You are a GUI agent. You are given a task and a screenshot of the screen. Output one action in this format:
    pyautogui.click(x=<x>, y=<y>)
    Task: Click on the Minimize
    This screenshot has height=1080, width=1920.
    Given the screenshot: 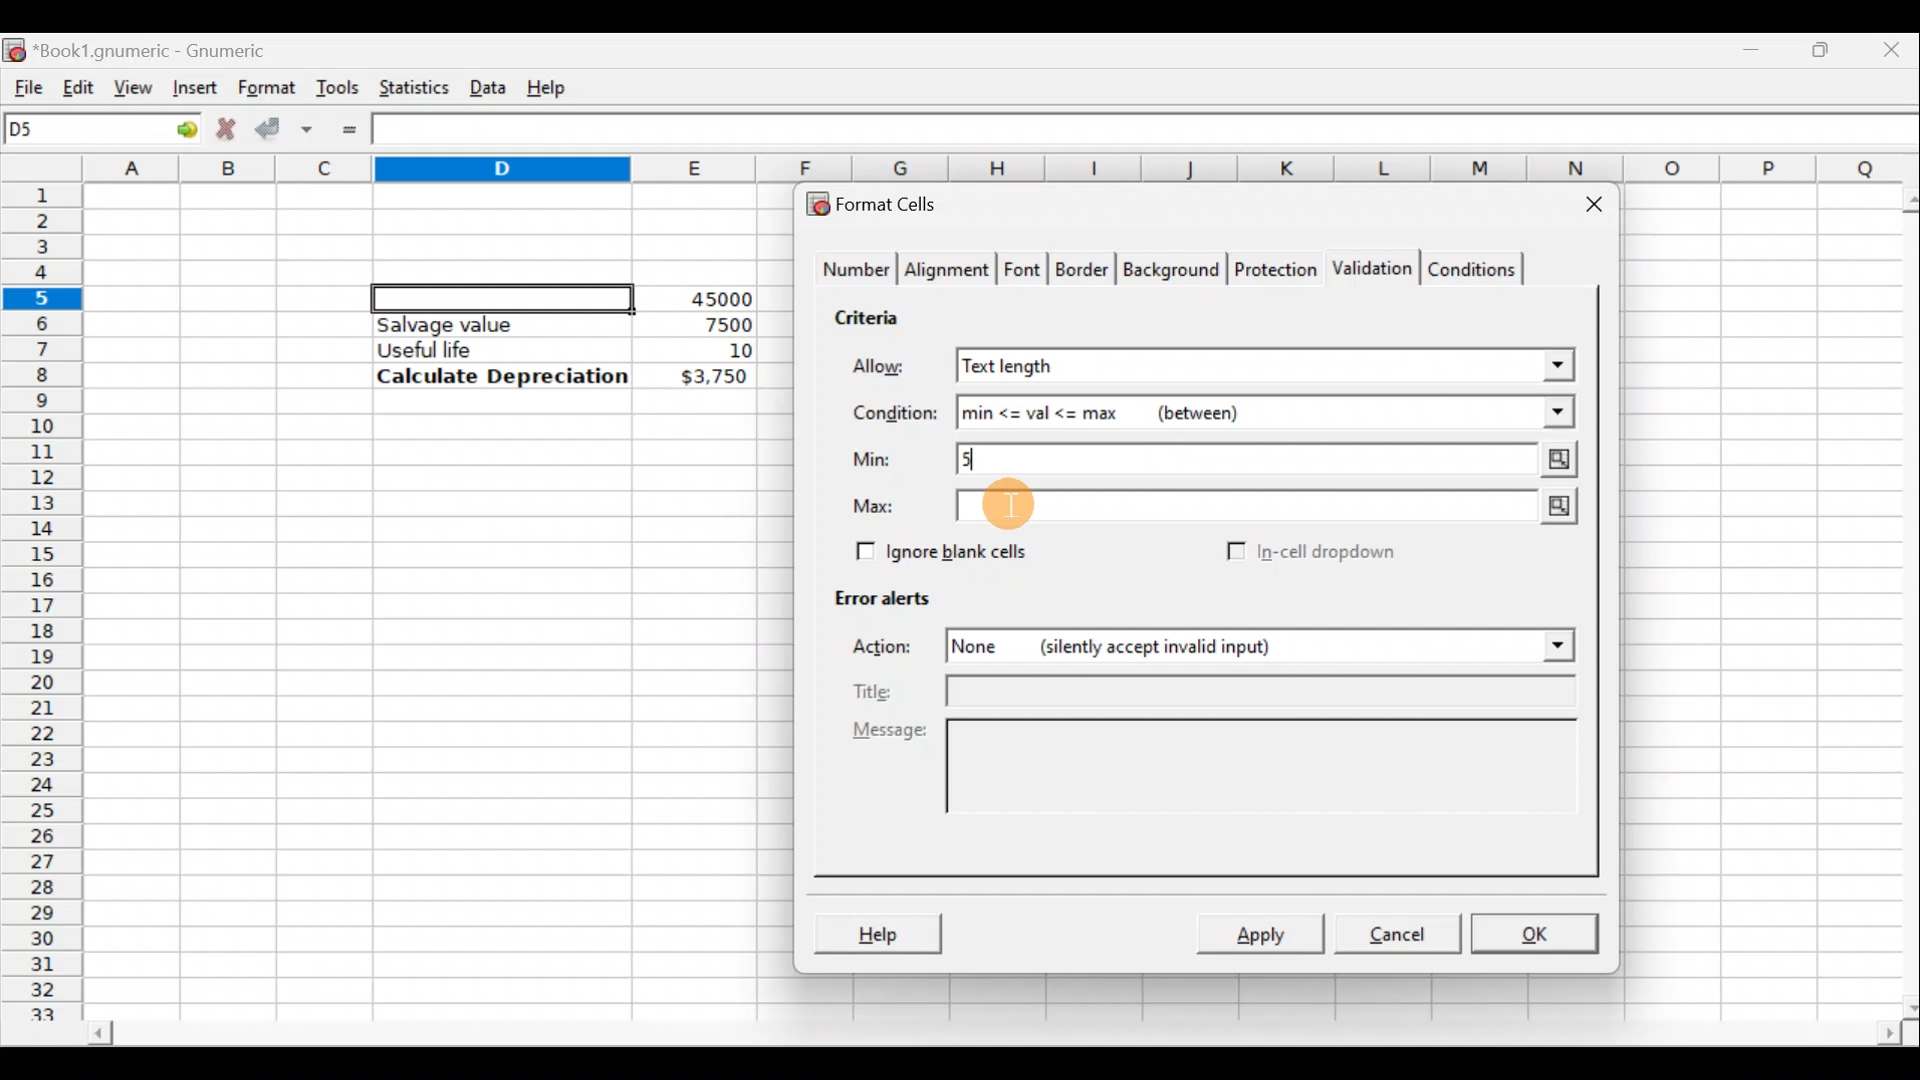 What is the action you would take?
    pyautogui.click(x=1756, y=45)
    